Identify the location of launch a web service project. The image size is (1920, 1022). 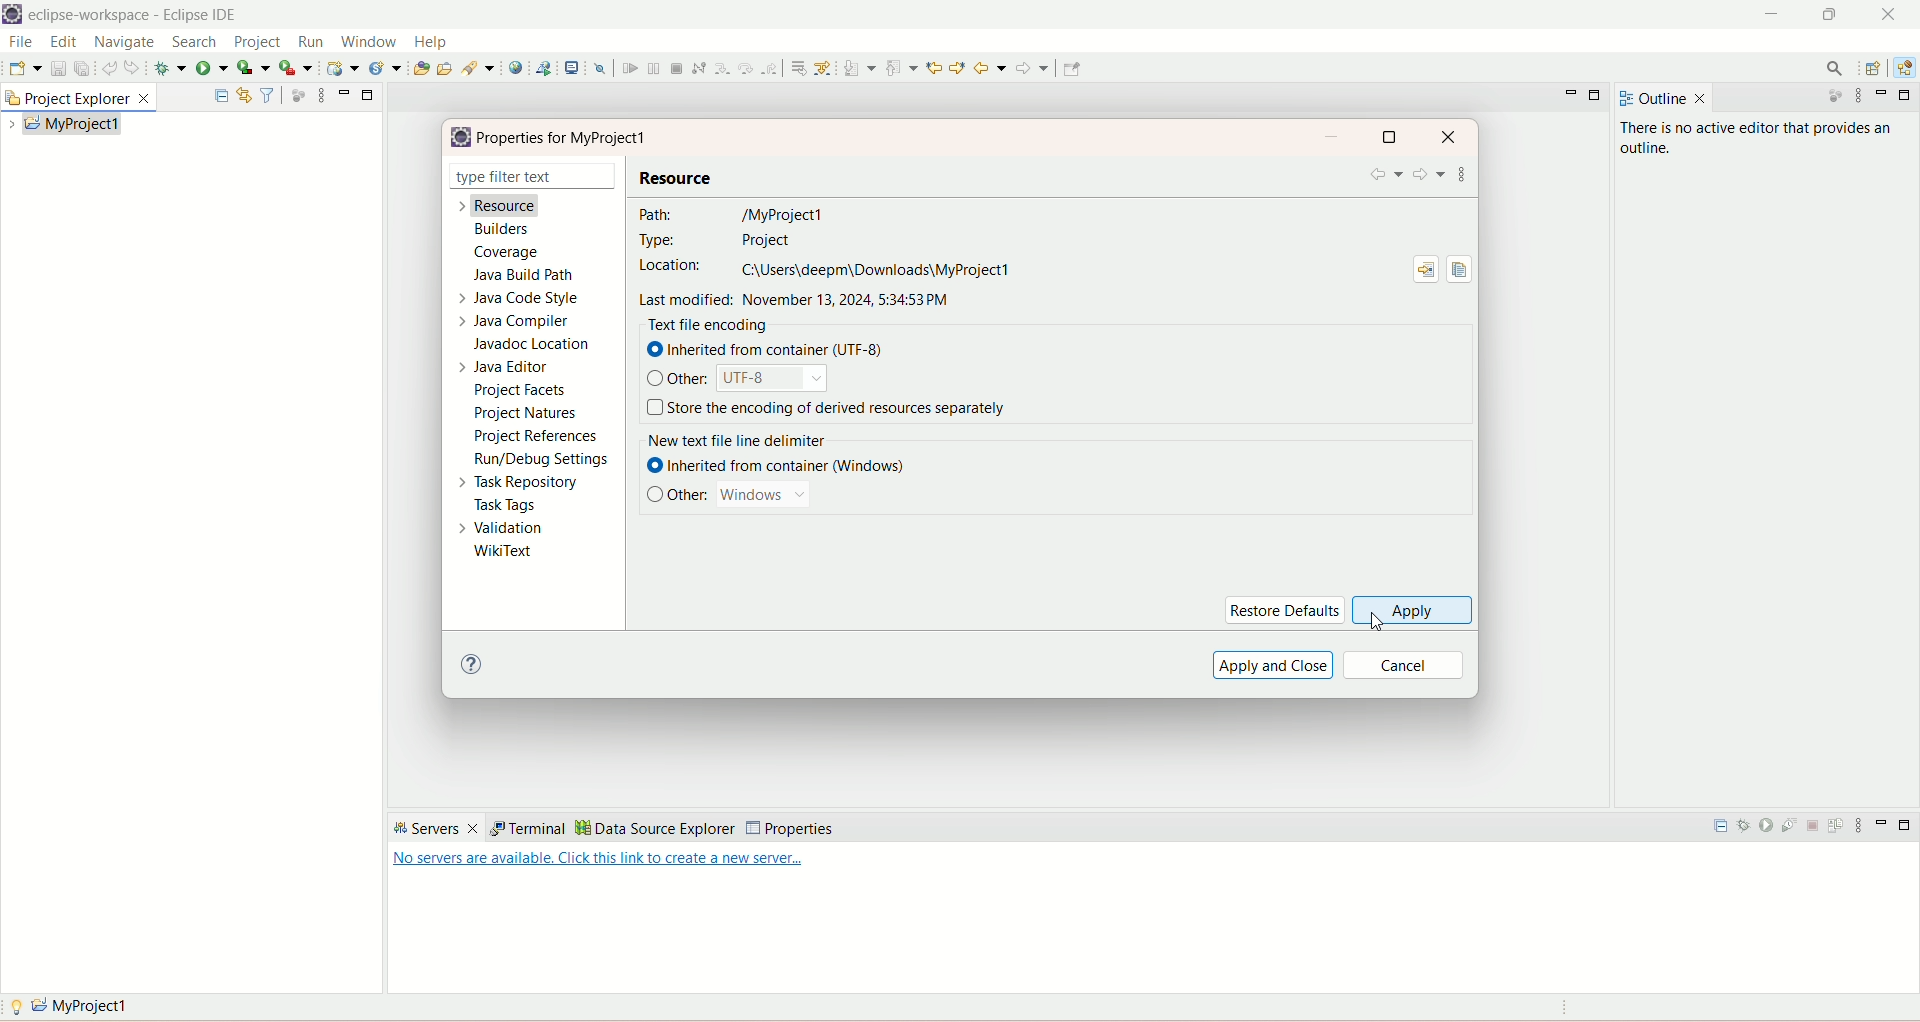
(548, 67).